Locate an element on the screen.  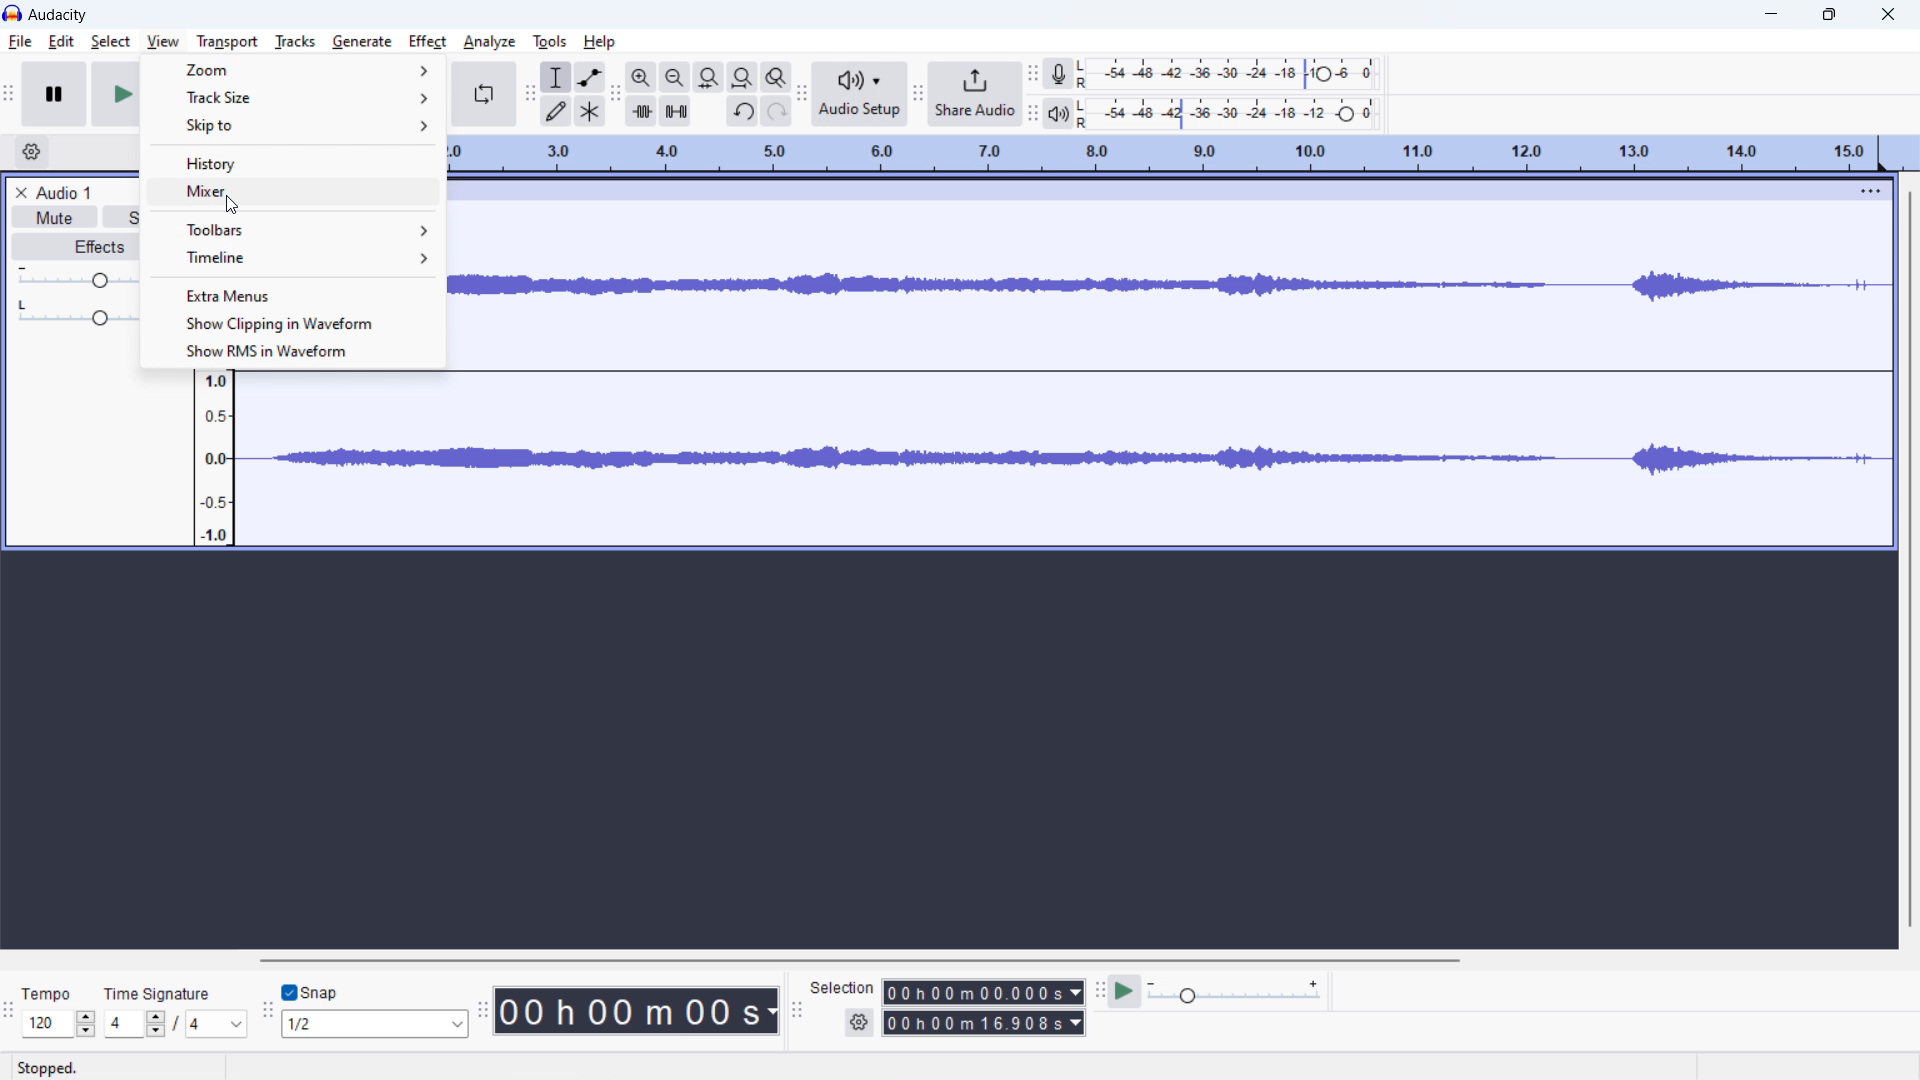
timeline is located at coordinates (1178, 151).